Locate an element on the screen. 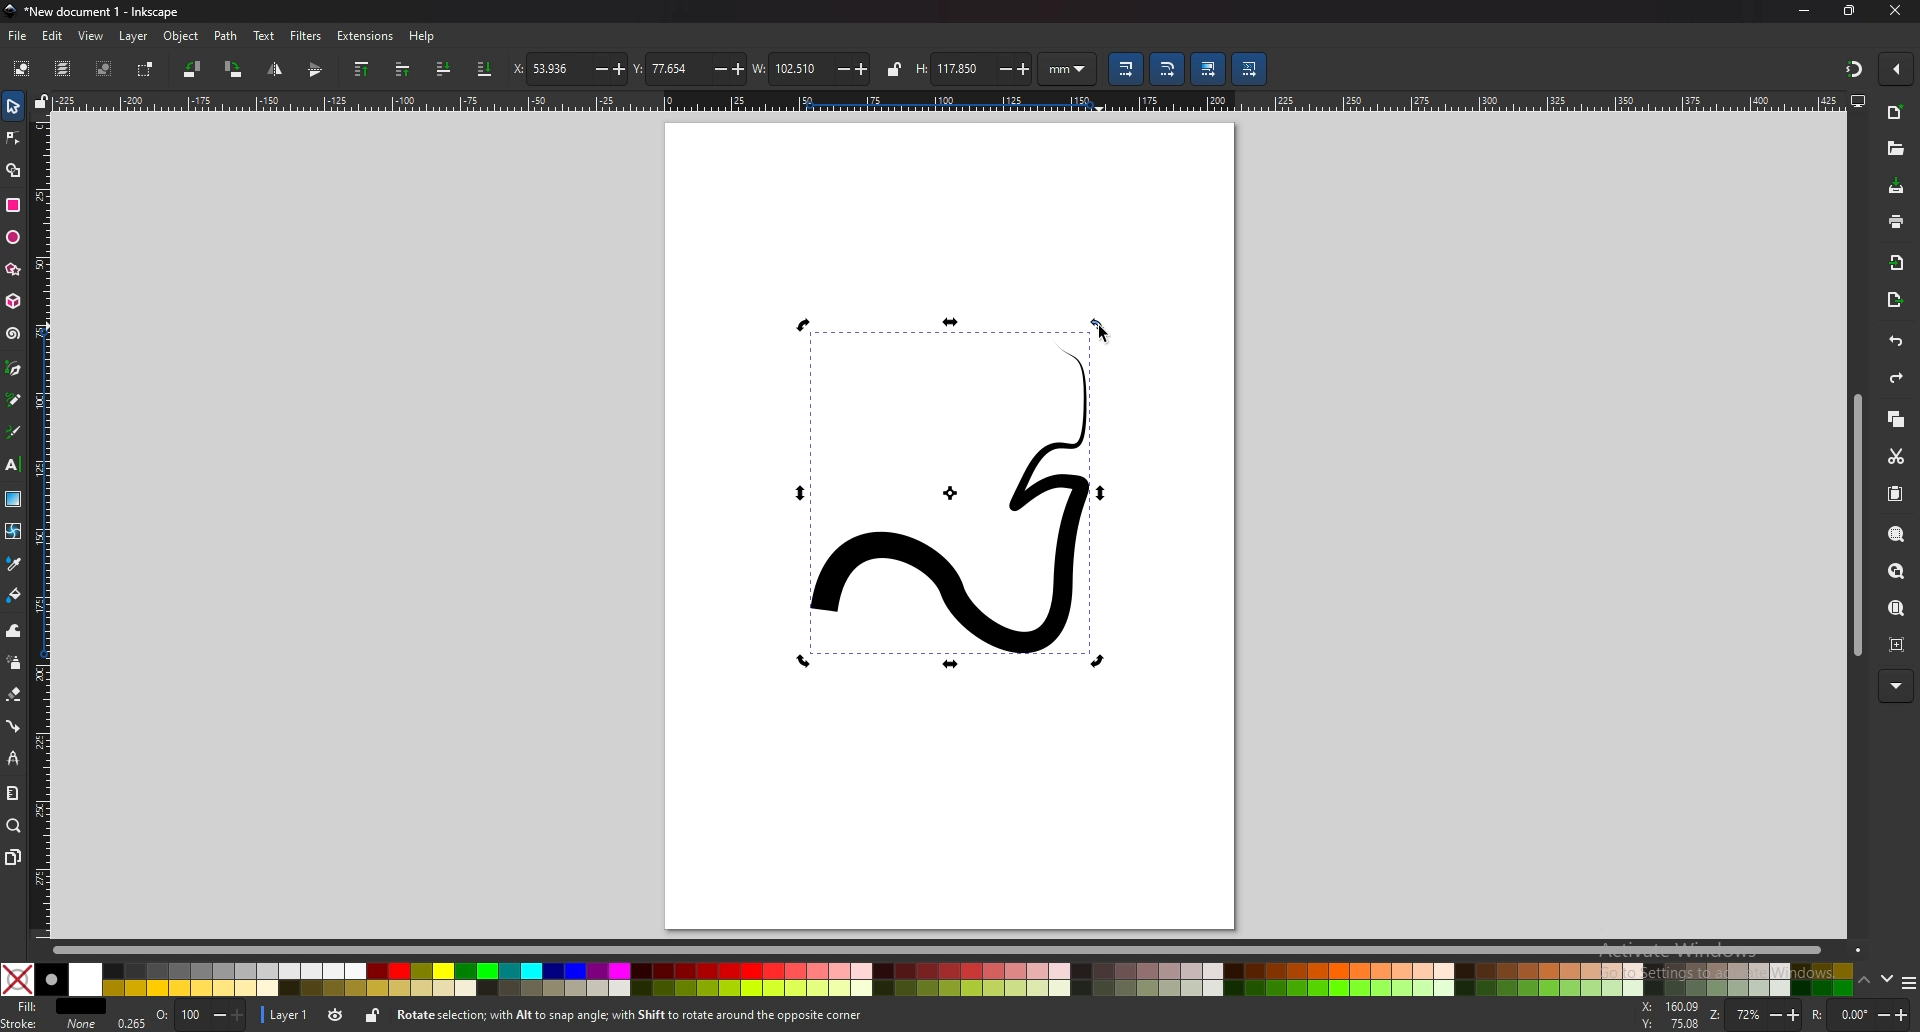 Image resolution: width=1920 pixels, height=1032 pixels. UNDO is located at coordinates (1894, 341).